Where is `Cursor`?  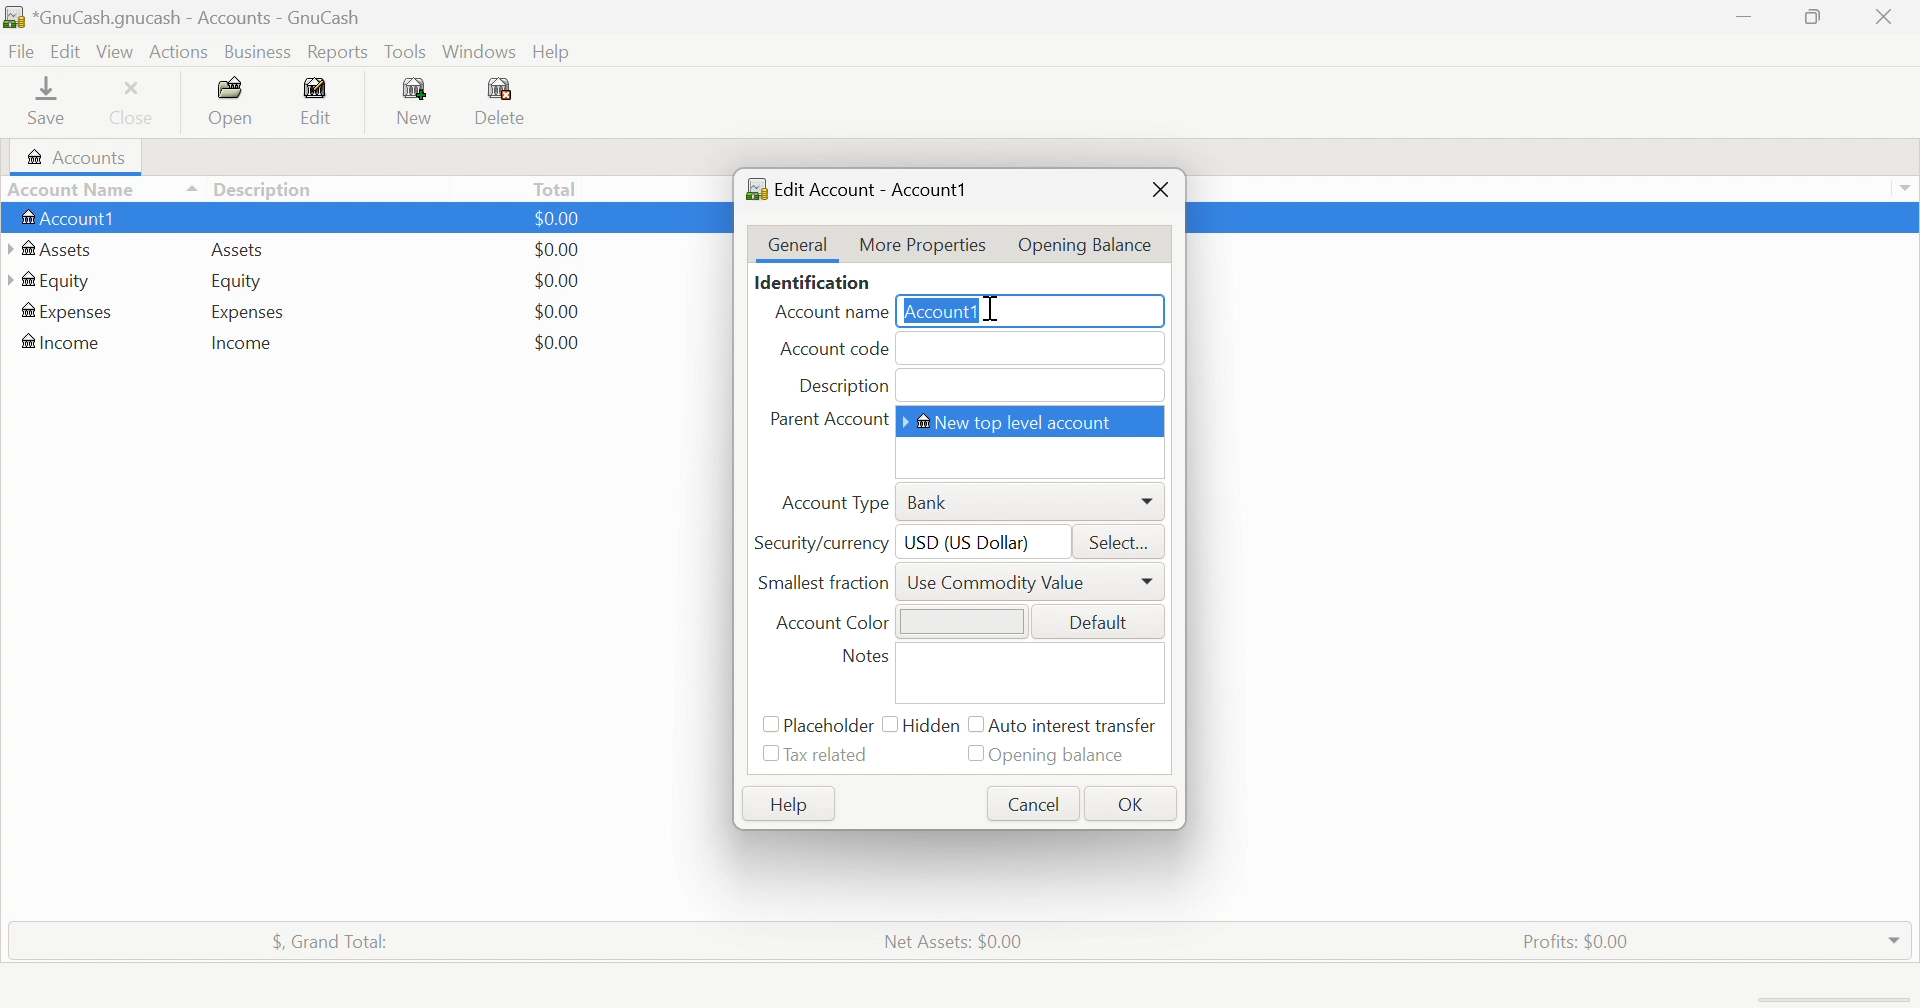 Cursor is located at coordinates (991, 306).